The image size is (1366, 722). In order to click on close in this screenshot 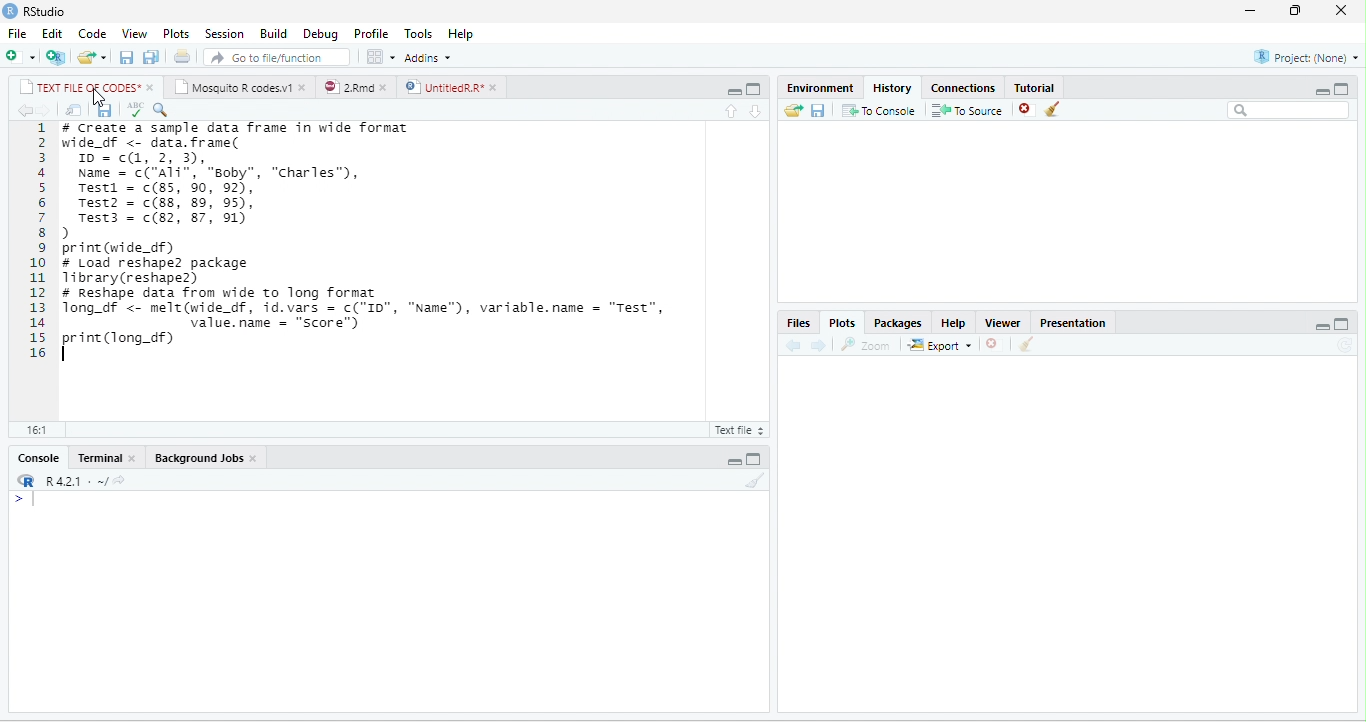, I will do `click(387, 87)`.